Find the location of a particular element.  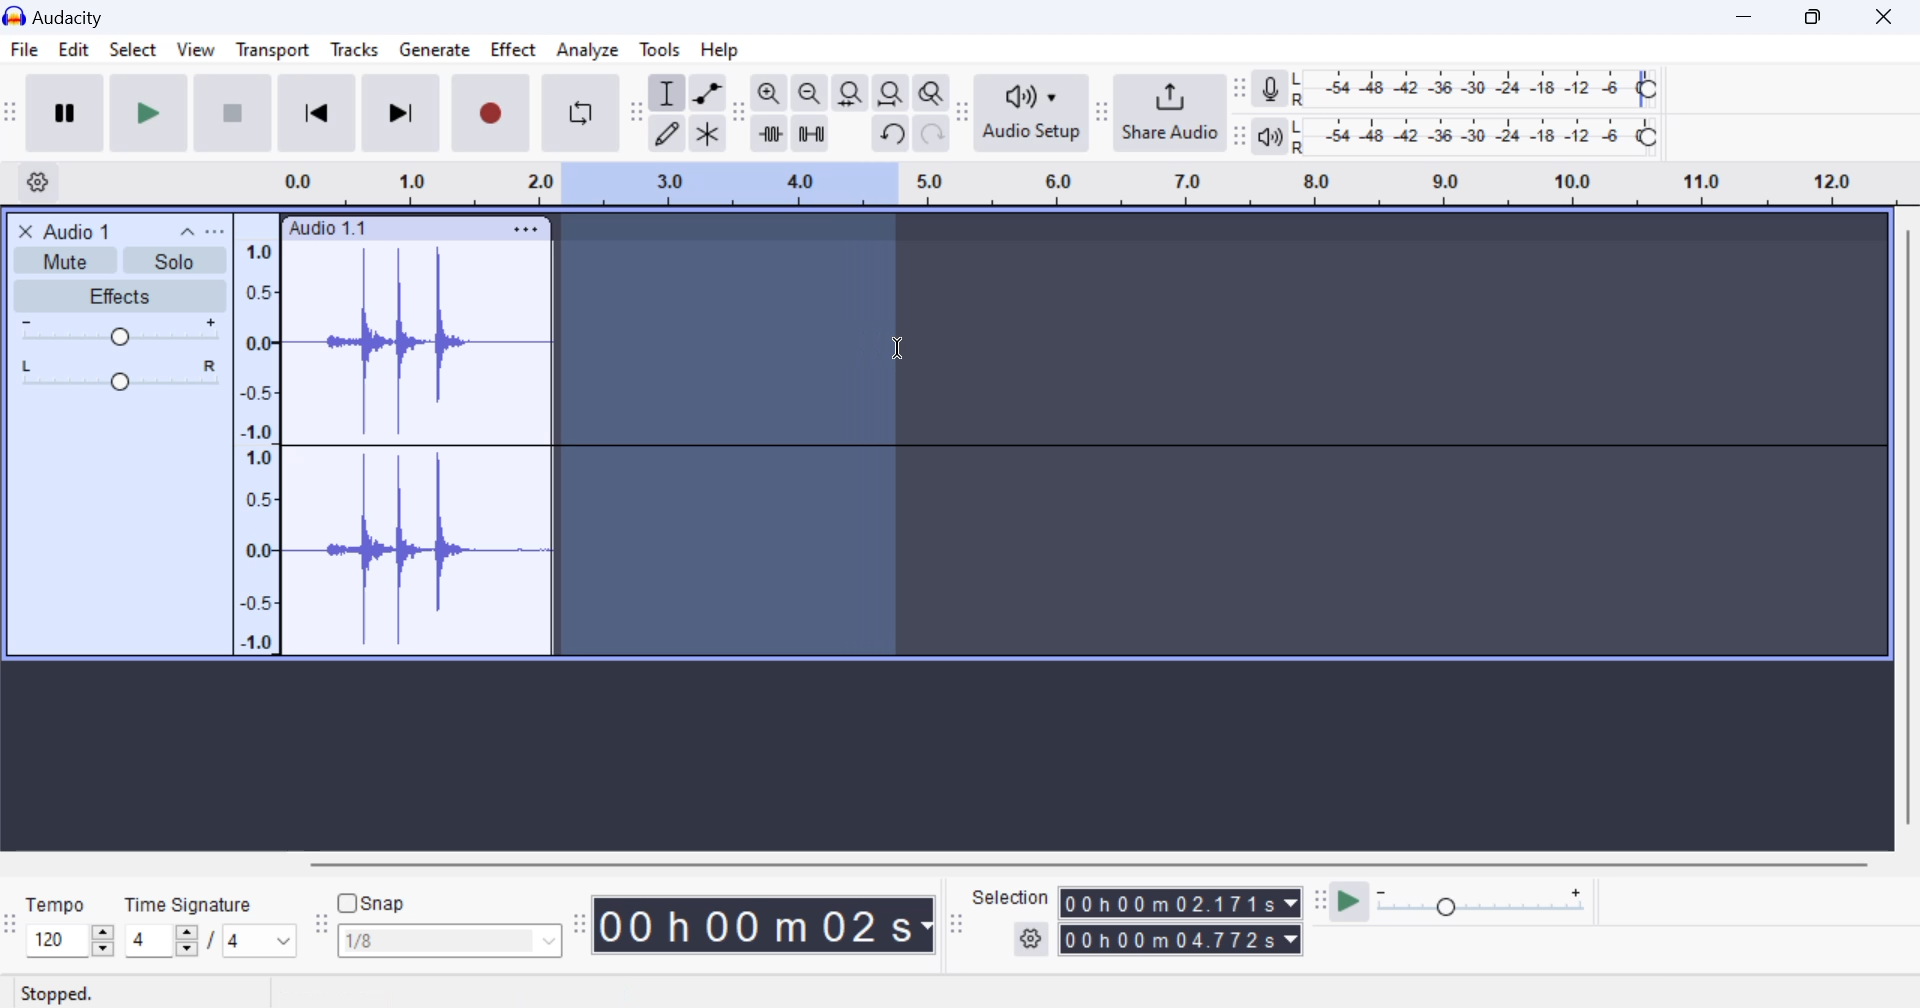

Generate is located at coordinates (434, 51).